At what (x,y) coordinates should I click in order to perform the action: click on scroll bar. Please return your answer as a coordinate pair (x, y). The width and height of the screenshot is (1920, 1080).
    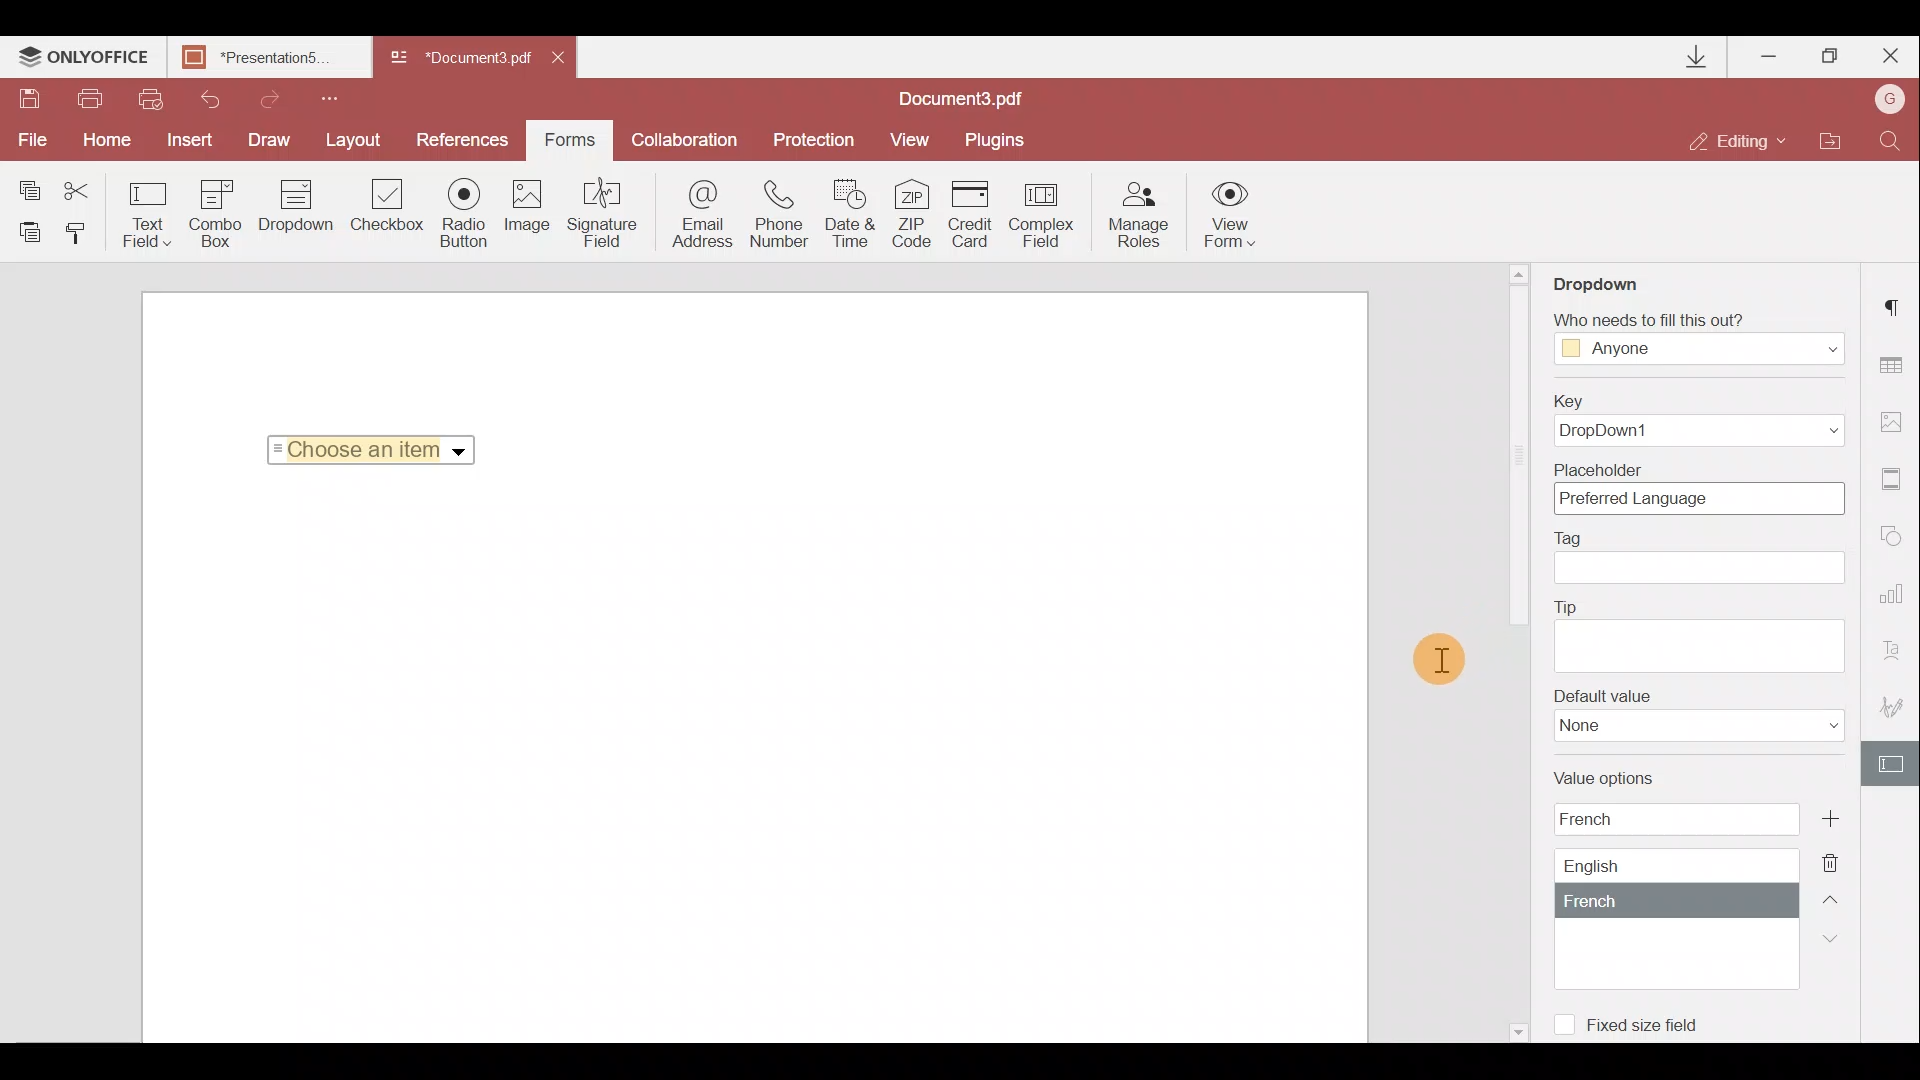
    Looking at the image, I should click on (1516, 459).